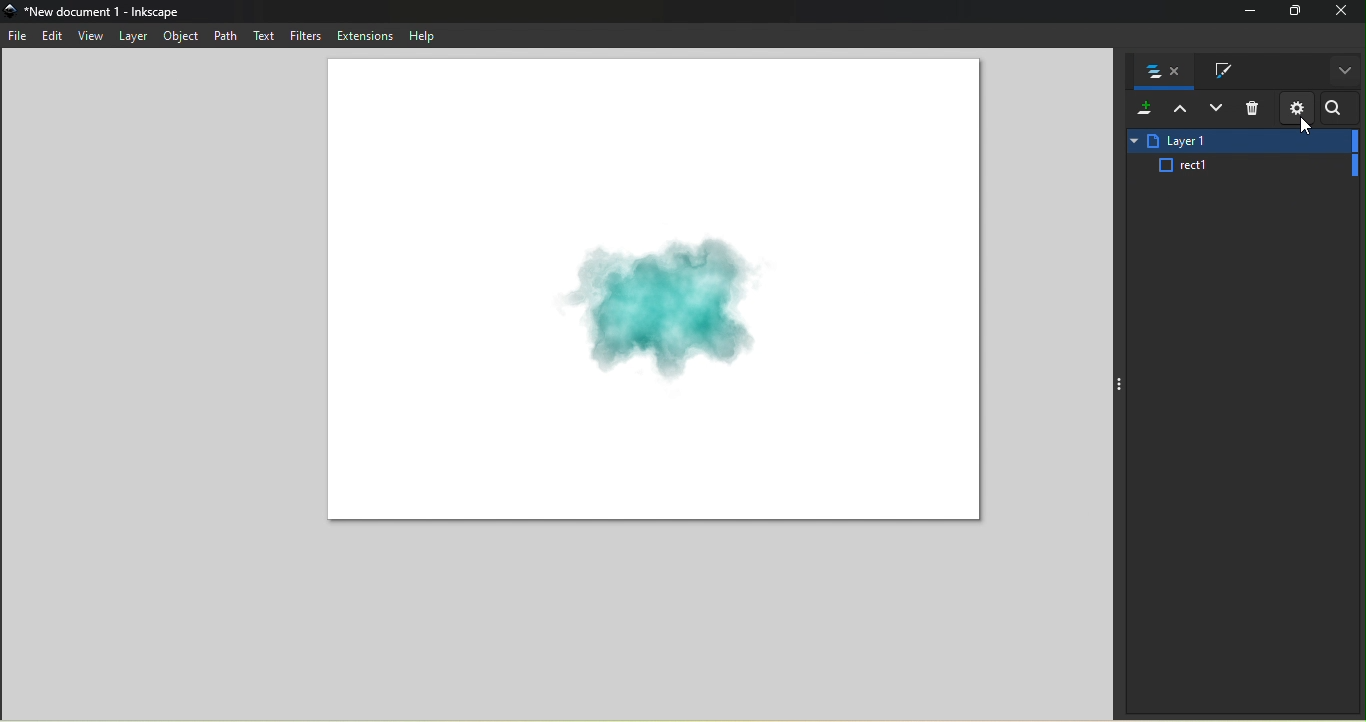  Describe the element at coordinates (1306, 129) in the screenshot. I see `cursor` at that location.